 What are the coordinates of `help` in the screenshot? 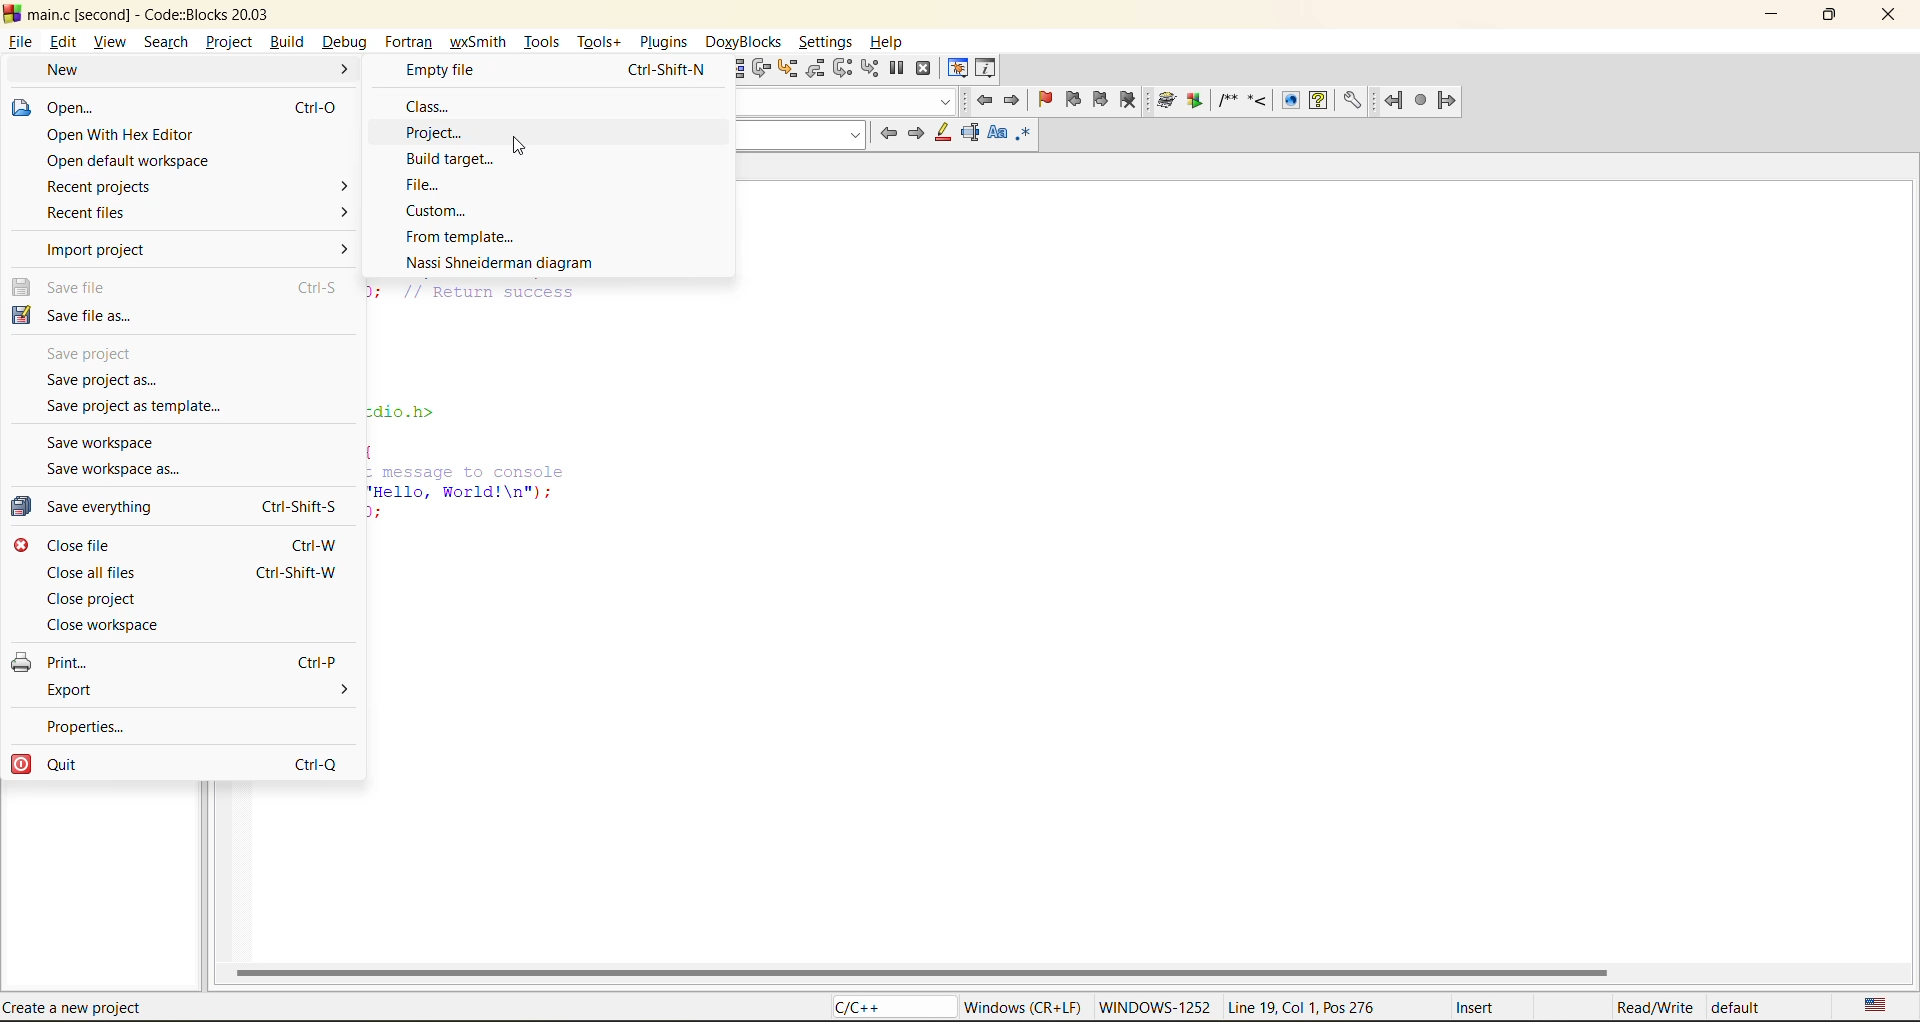 It's located at (883, 43).